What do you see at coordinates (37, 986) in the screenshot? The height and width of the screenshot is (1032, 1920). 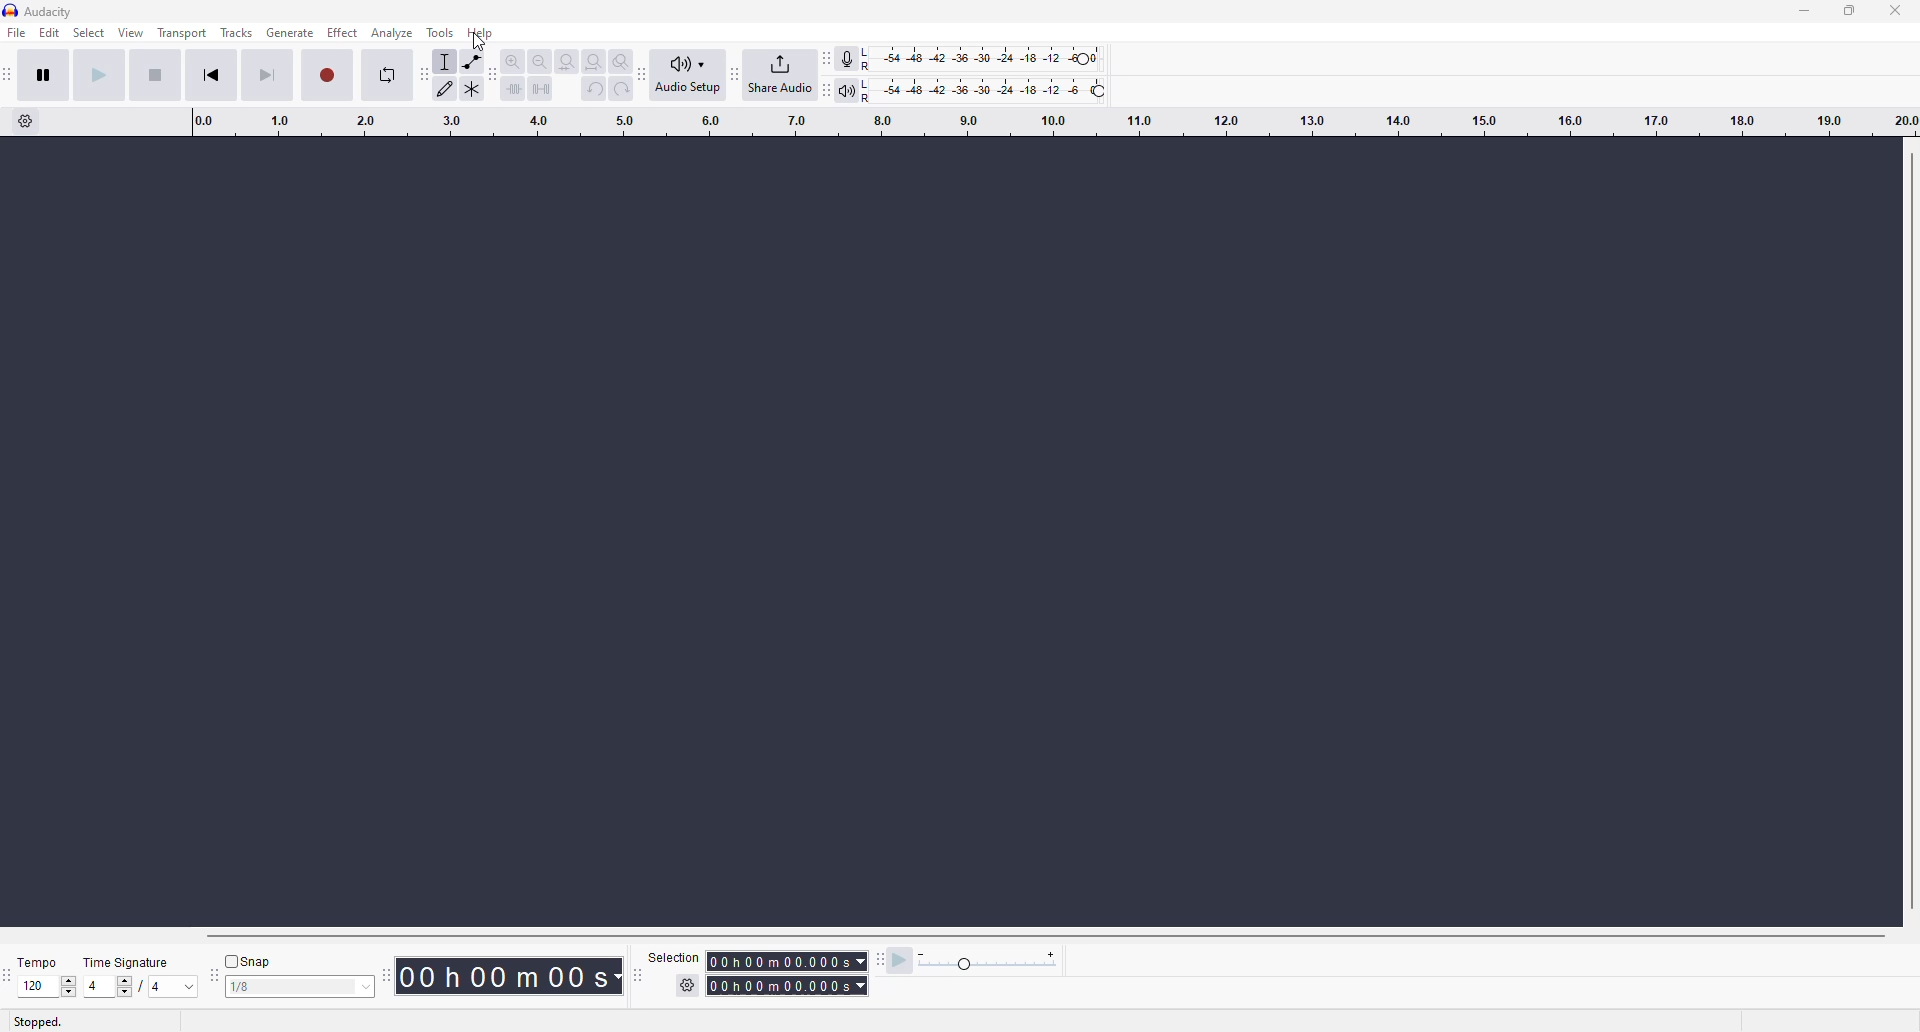 I see `value` at bounding box center [37, 986].